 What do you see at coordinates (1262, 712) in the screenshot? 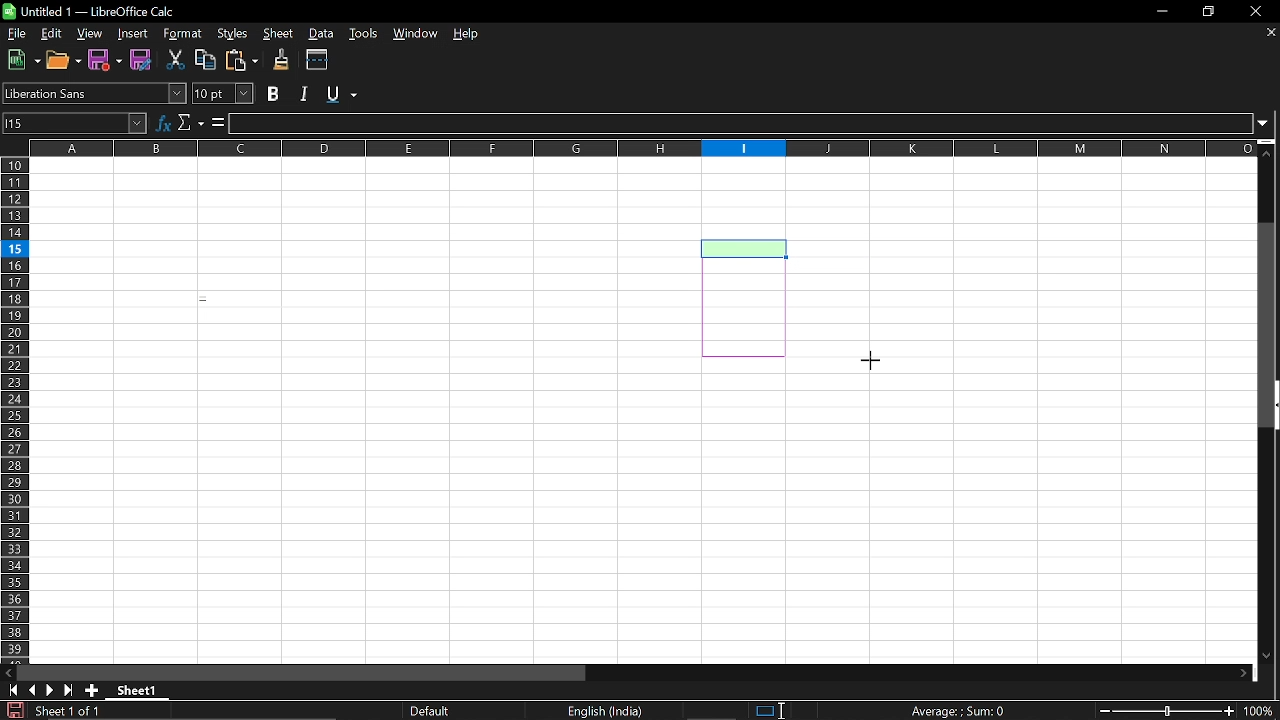
I see `Current Zoom` at bounding box center [1262, 712].